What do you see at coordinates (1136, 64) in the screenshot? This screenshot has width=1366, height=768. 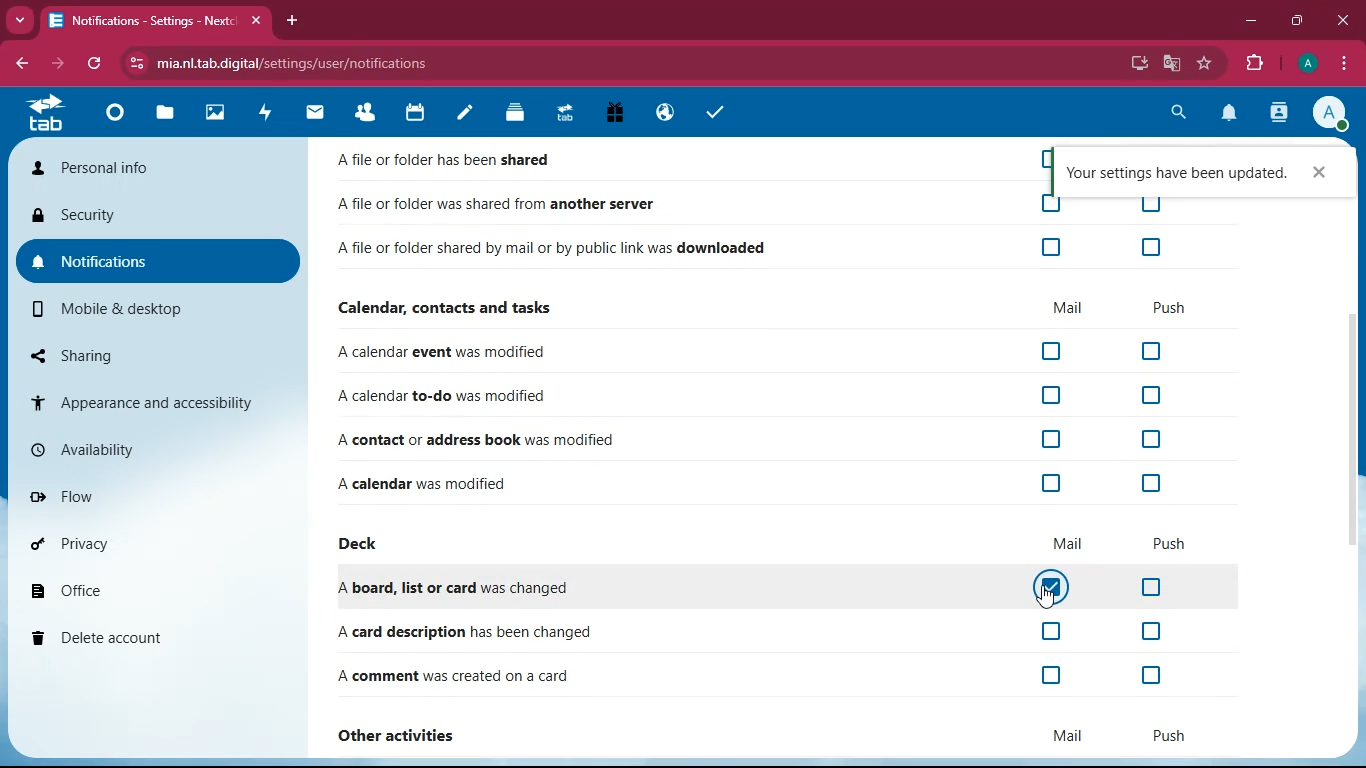 I see `desktop` at bounding box center [1136, 64].